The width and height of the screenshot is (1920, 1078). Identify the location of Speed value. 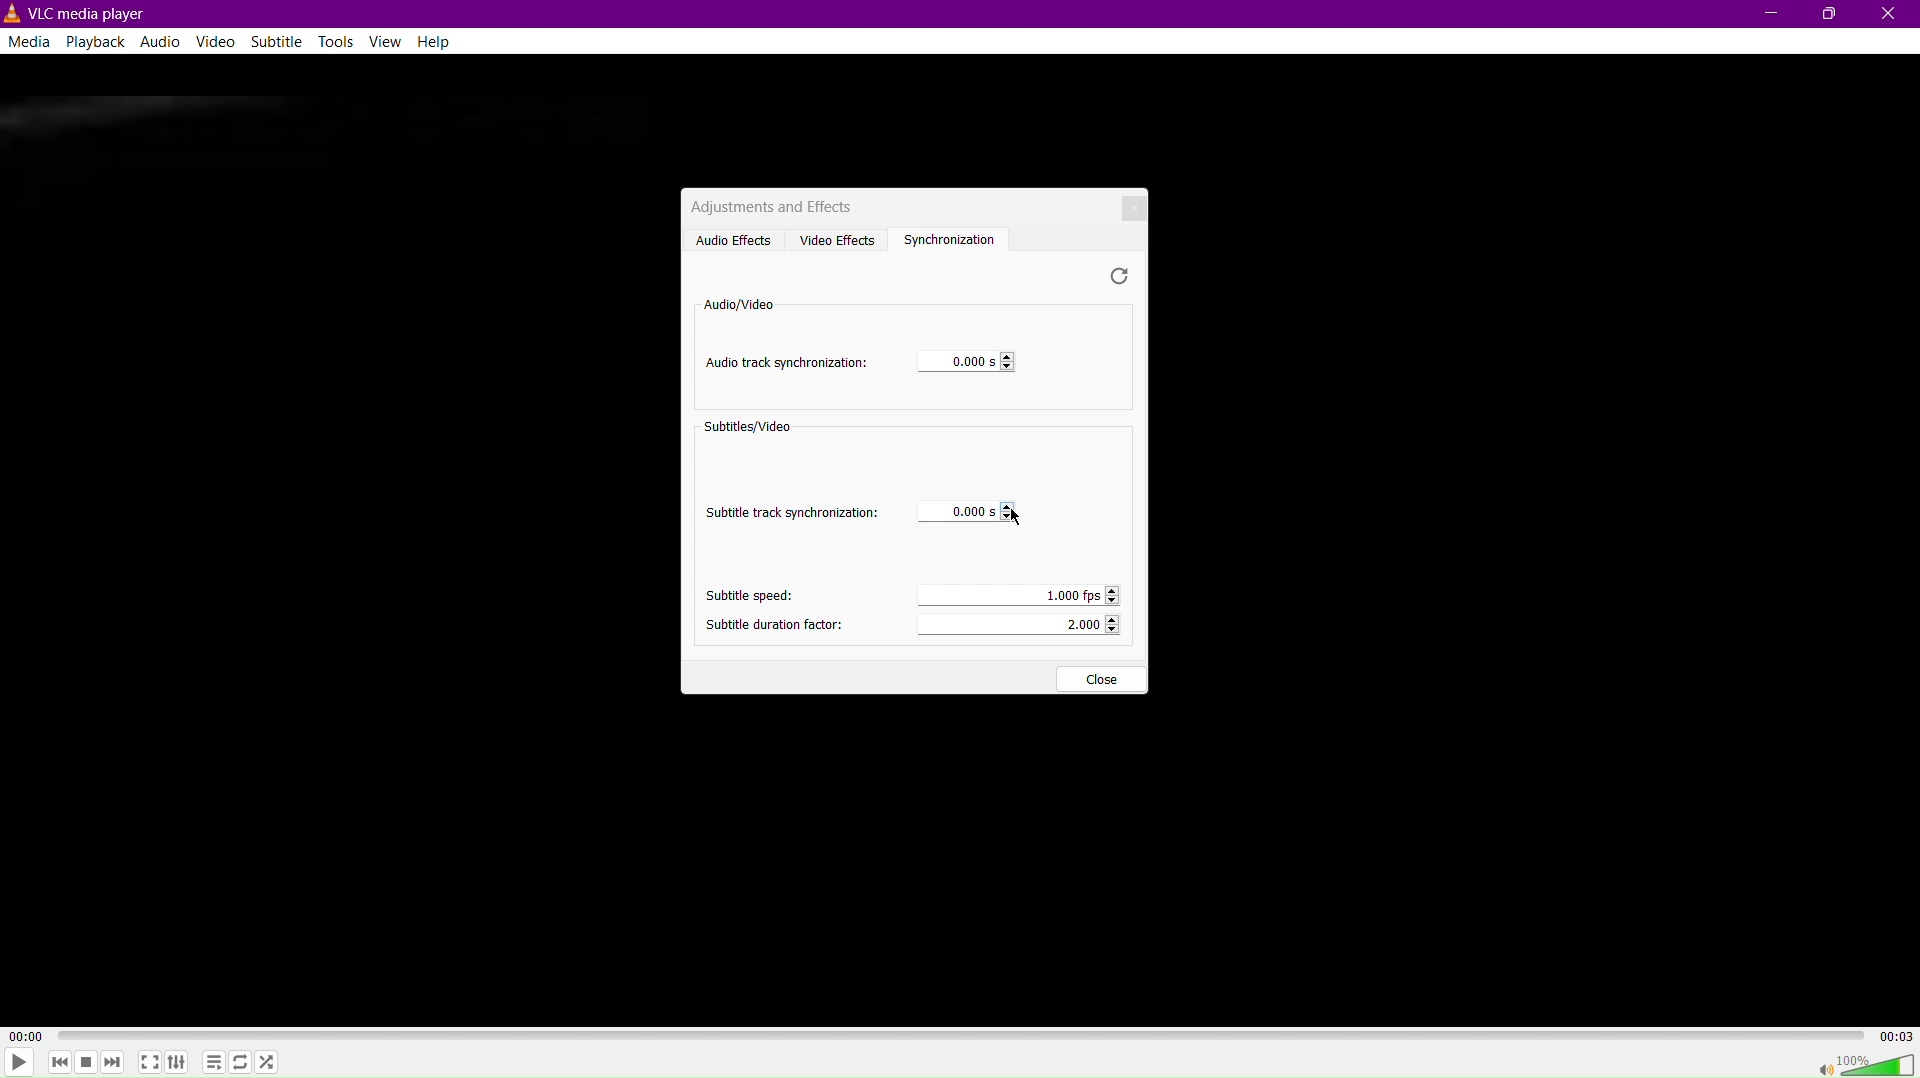
(1016, 593).